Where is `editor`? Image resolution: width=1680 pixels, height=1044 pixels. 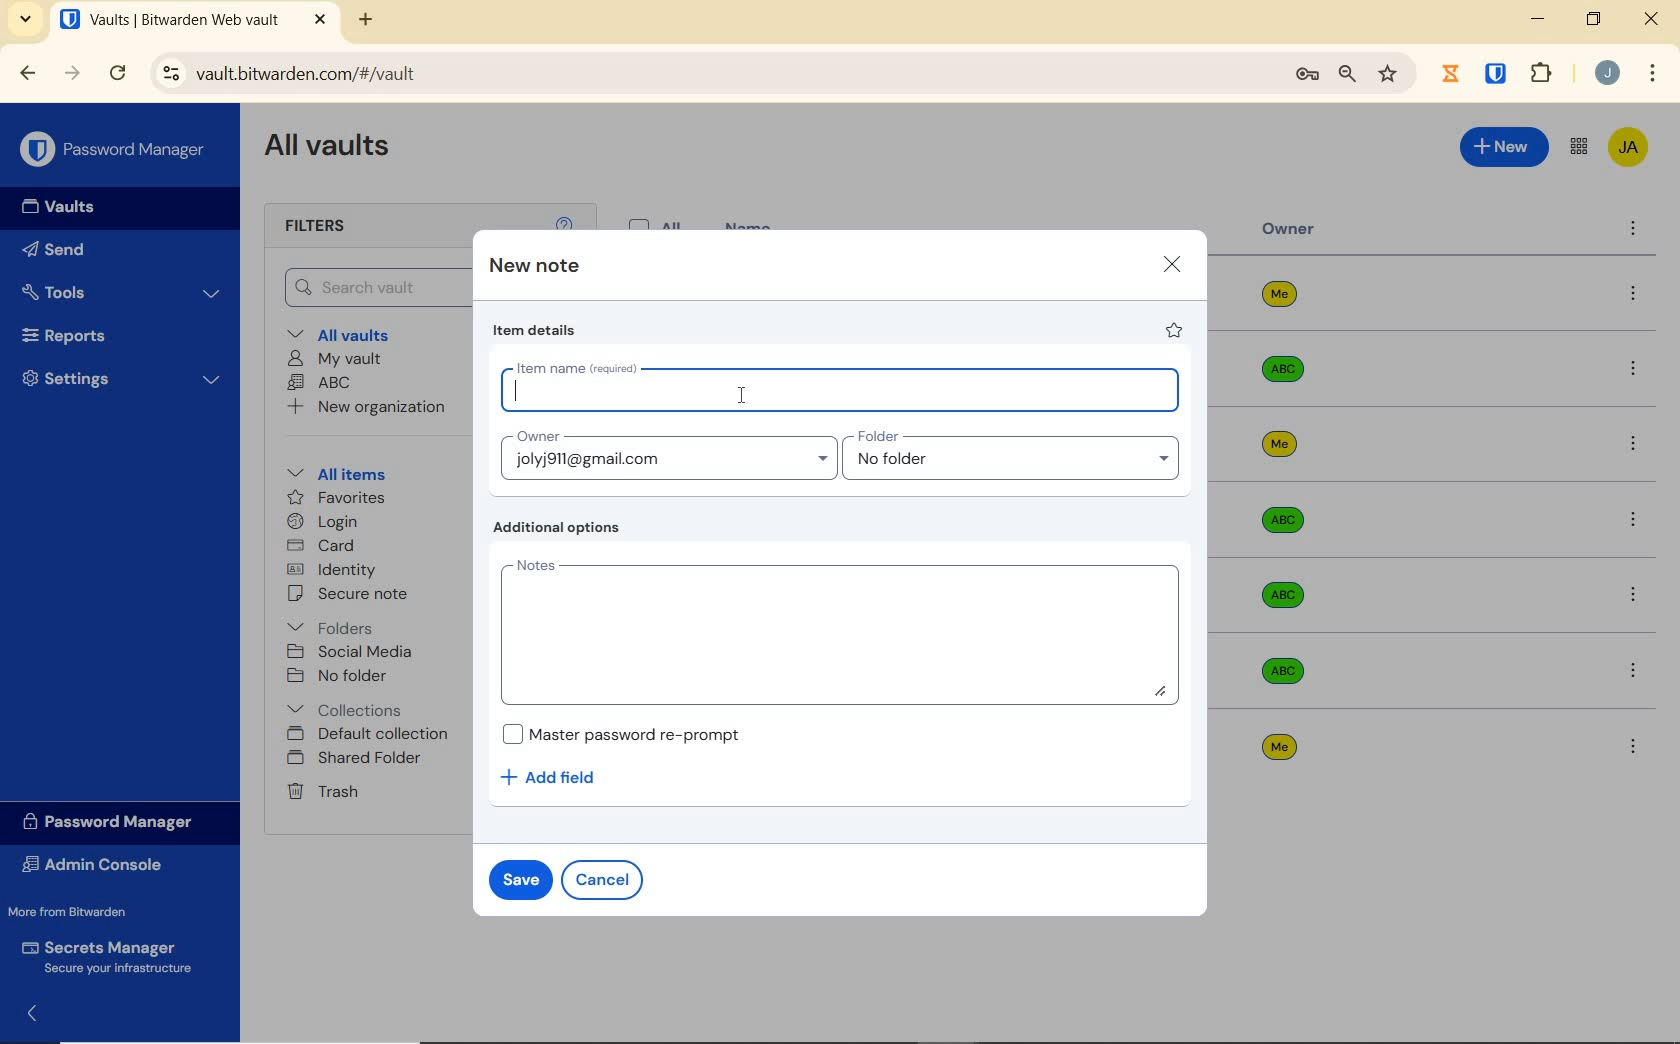
editor is located at coordinates (519, 394).